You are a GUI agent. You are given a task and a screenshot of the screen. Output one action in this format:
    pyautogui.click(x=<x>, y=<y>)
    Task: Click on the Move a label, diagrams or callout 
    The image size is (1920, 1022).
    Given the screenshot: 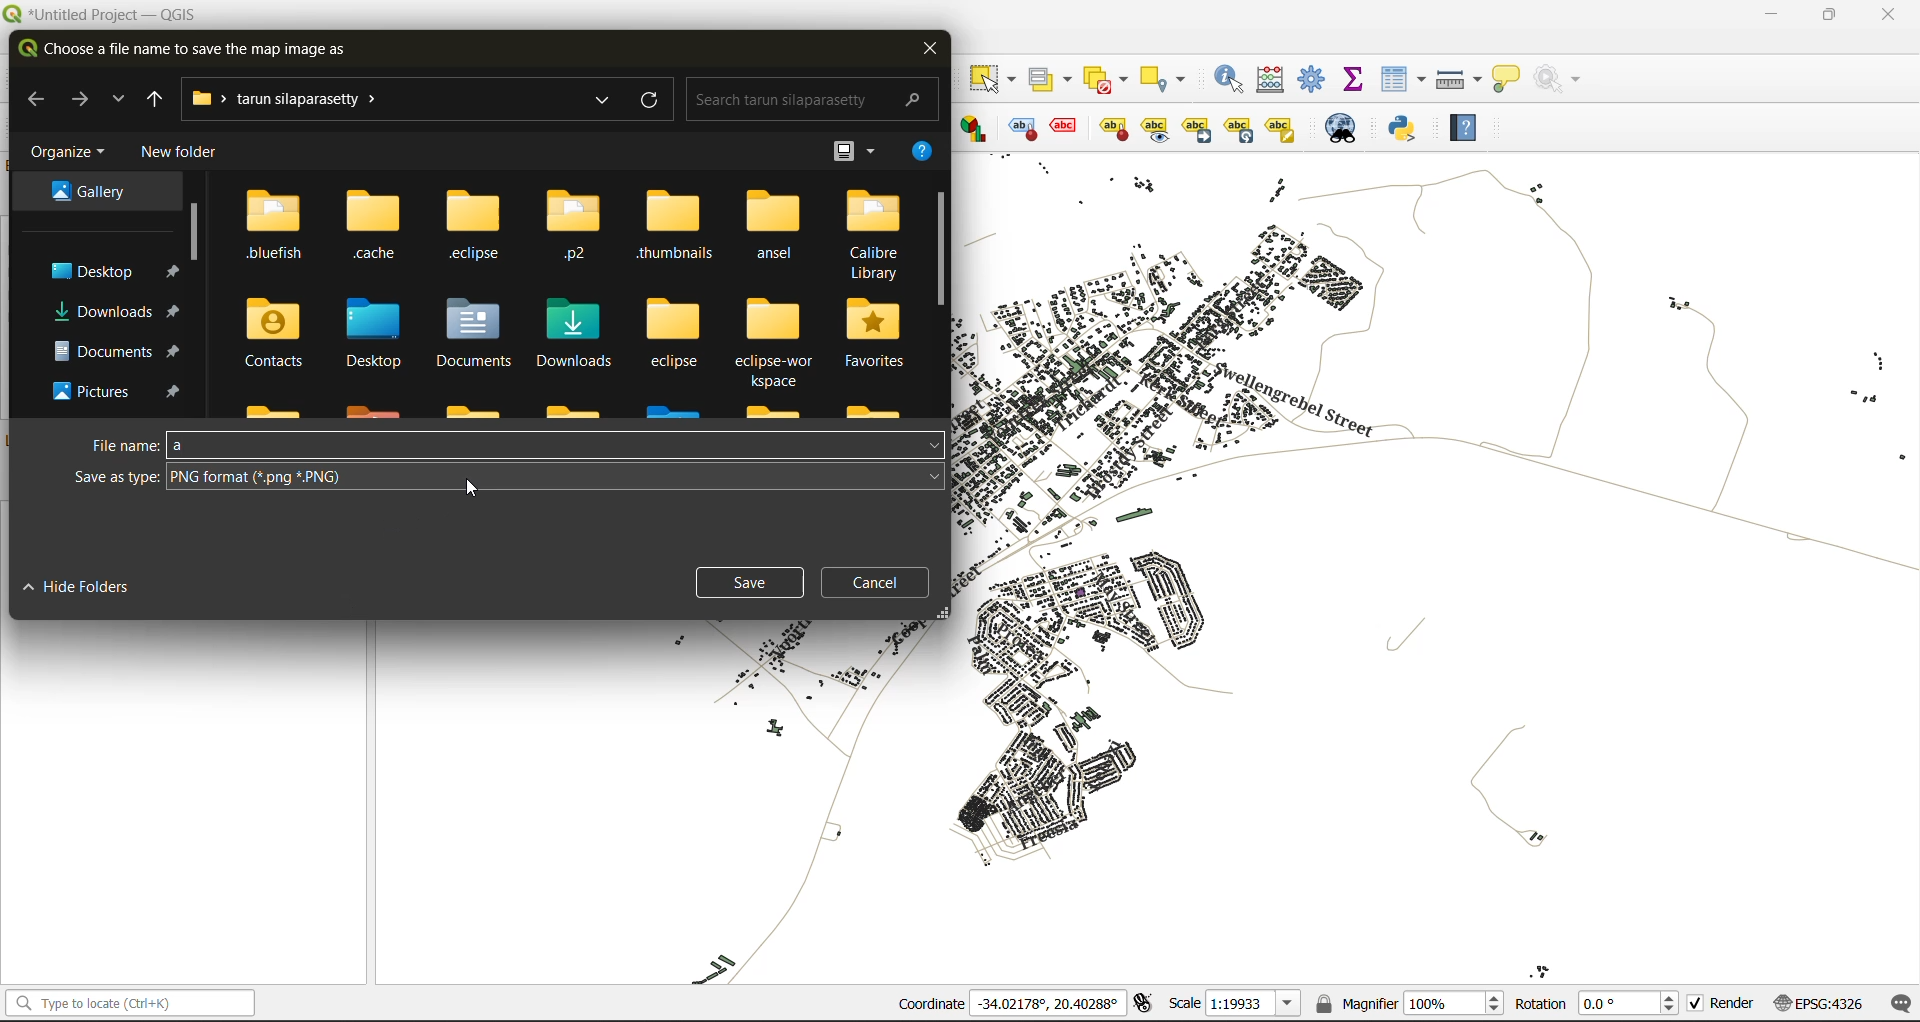 What is the action you would take?
    pyautogui.click(x=1156, y=128)
    